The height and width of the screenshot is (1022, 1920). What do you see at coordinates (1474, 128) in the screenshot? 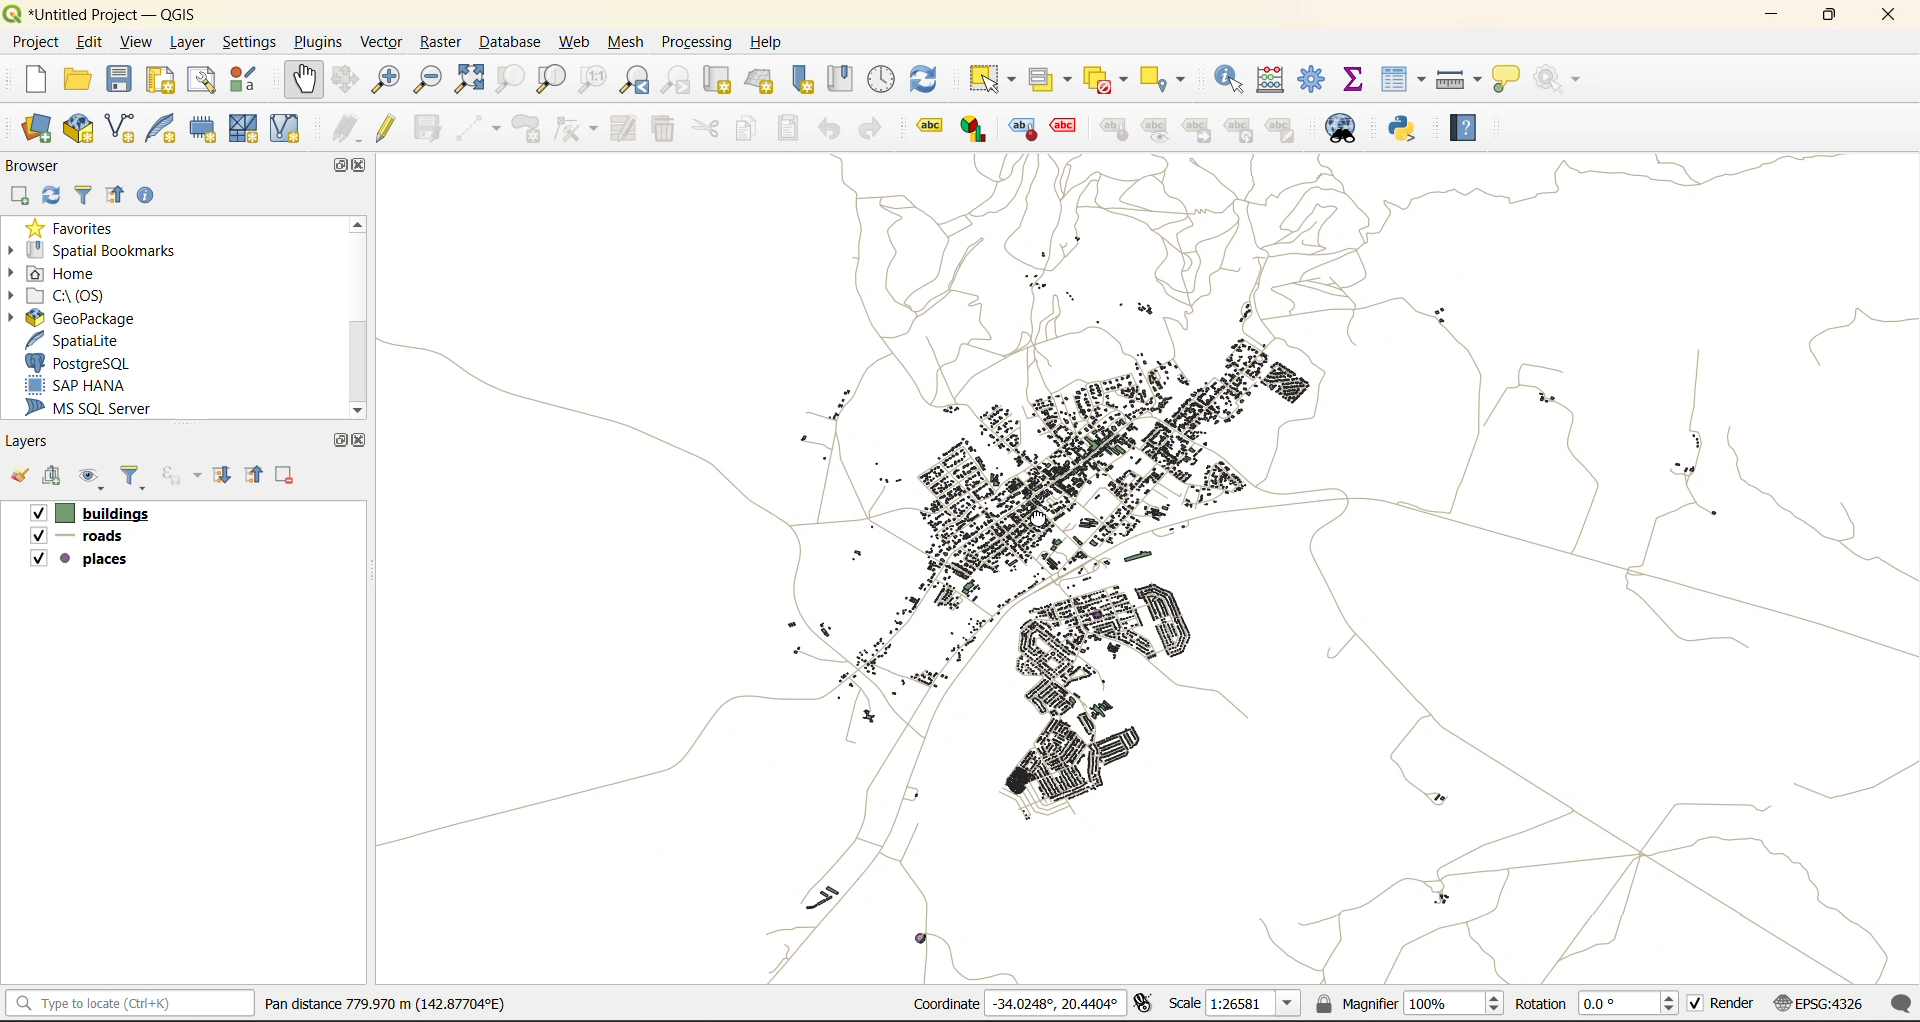
I see `help` at bounding box center [1474, 128].